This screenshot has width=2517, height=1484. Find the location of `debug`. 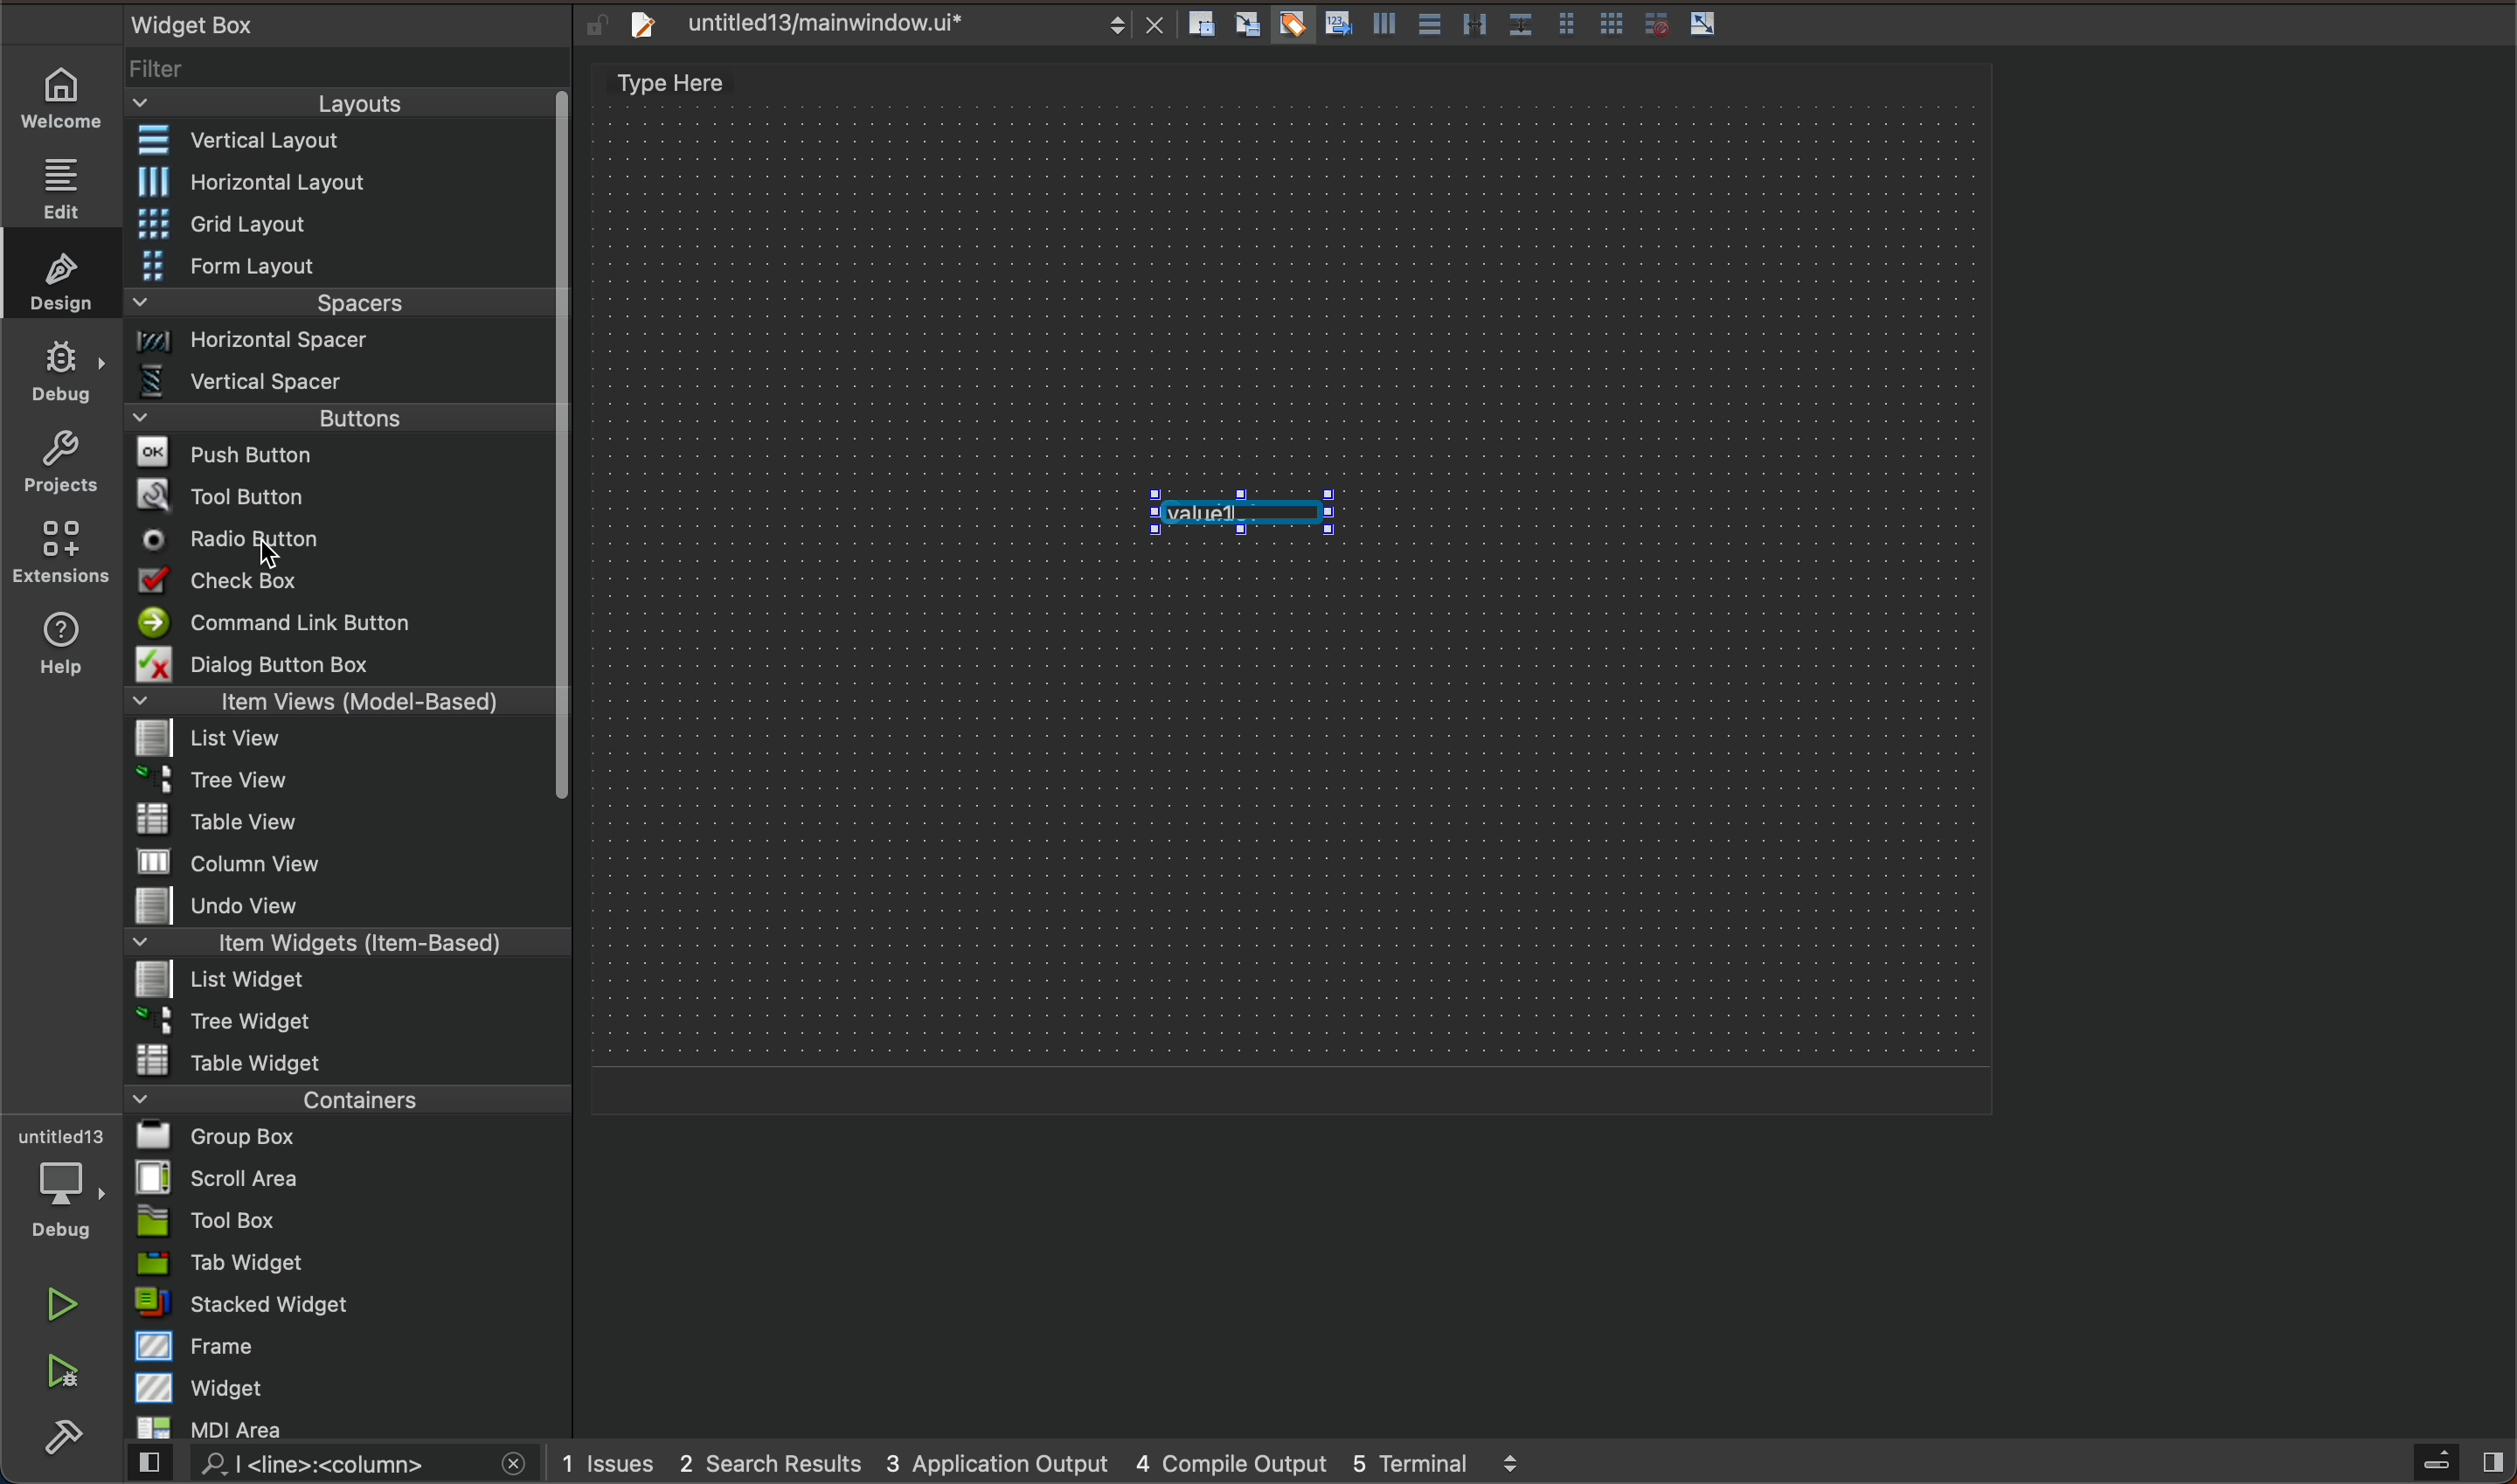

debug is located at coordinates (63, 369).